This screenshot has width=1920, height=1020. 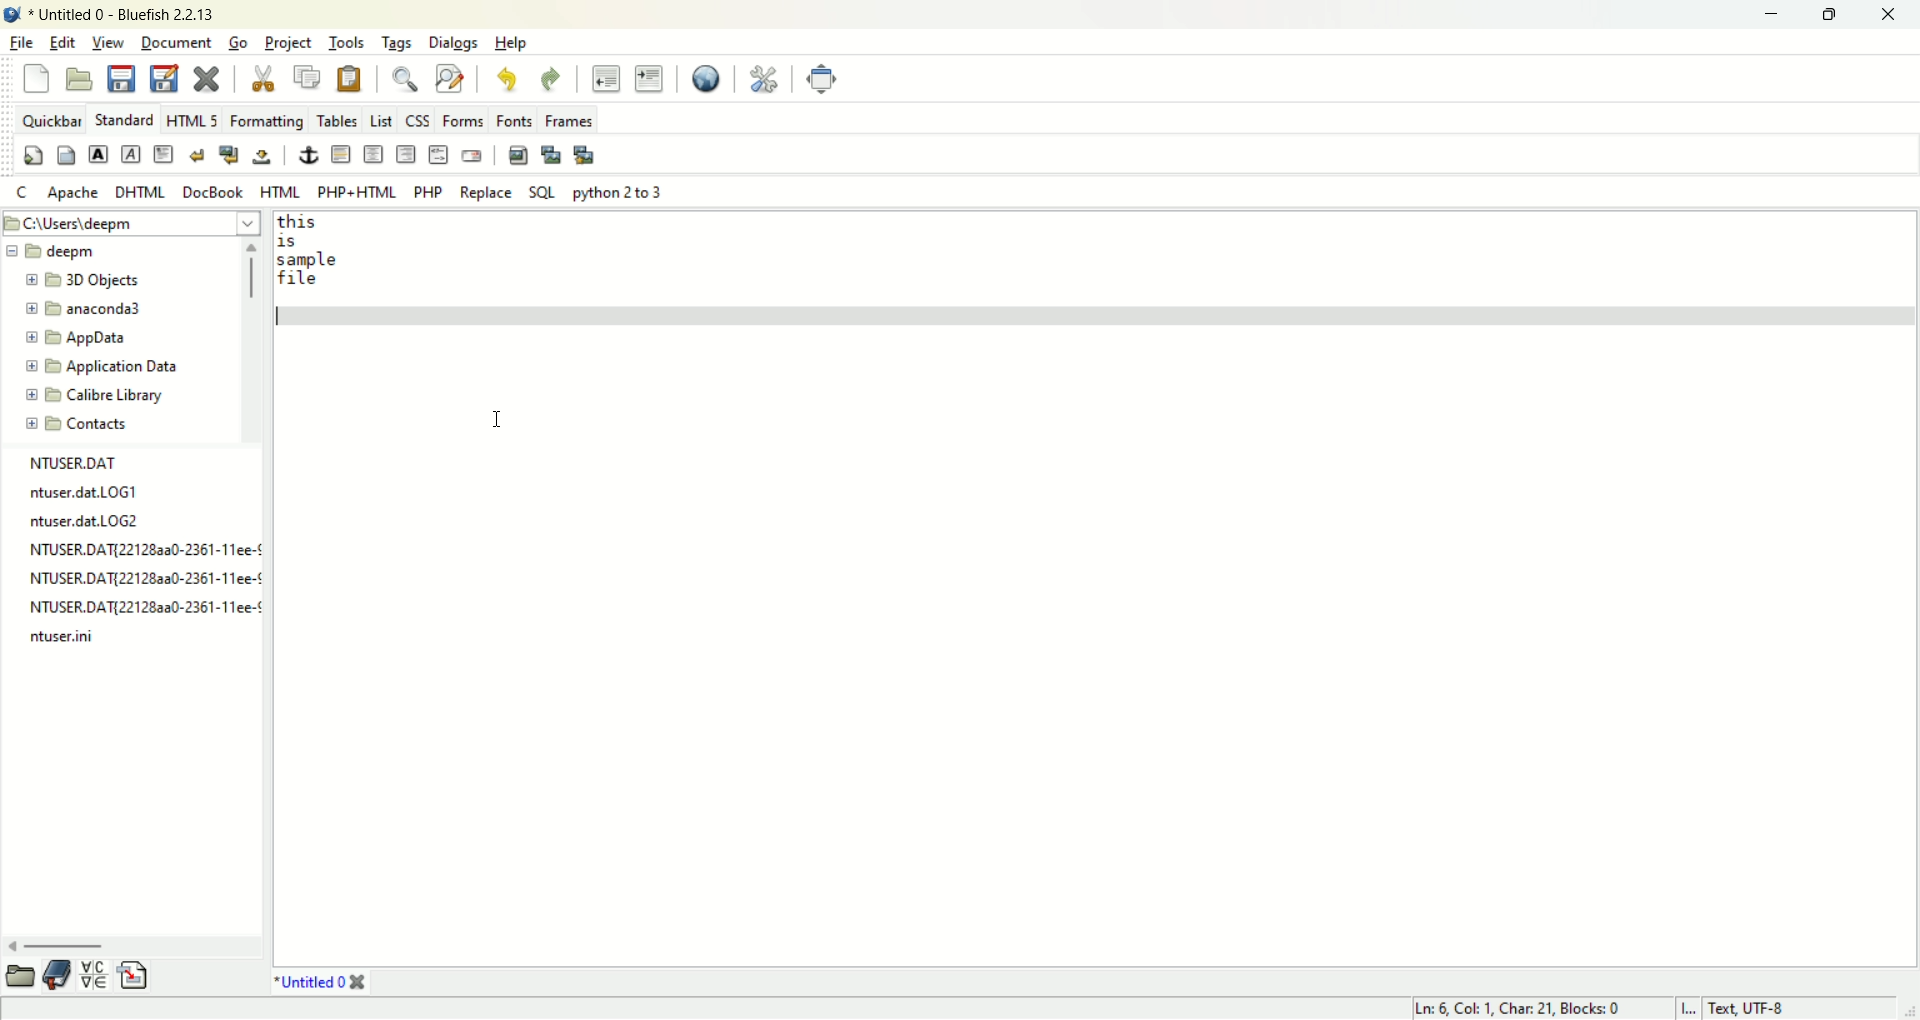 I want to click on help, so click(x=513, y=43).